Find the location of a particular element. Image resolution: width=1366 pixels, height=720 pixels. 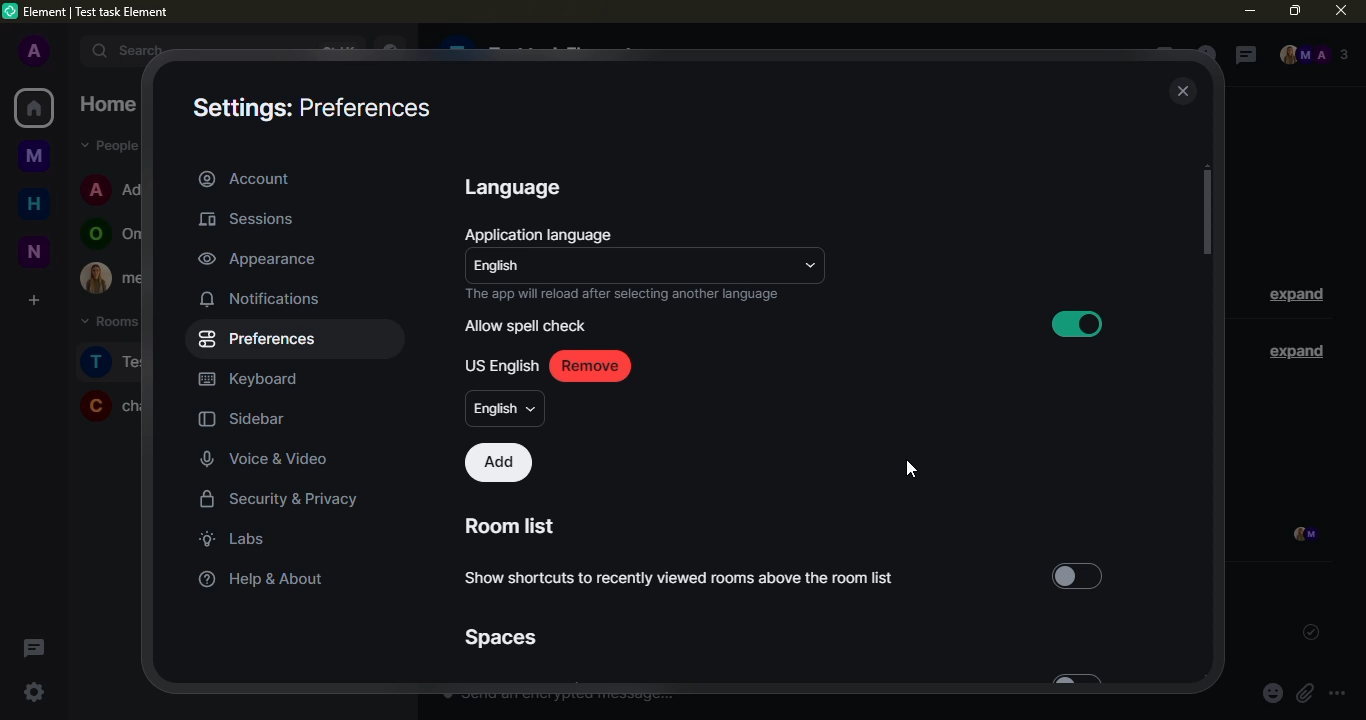

settings: preferences is located at coordinates (309, 110).